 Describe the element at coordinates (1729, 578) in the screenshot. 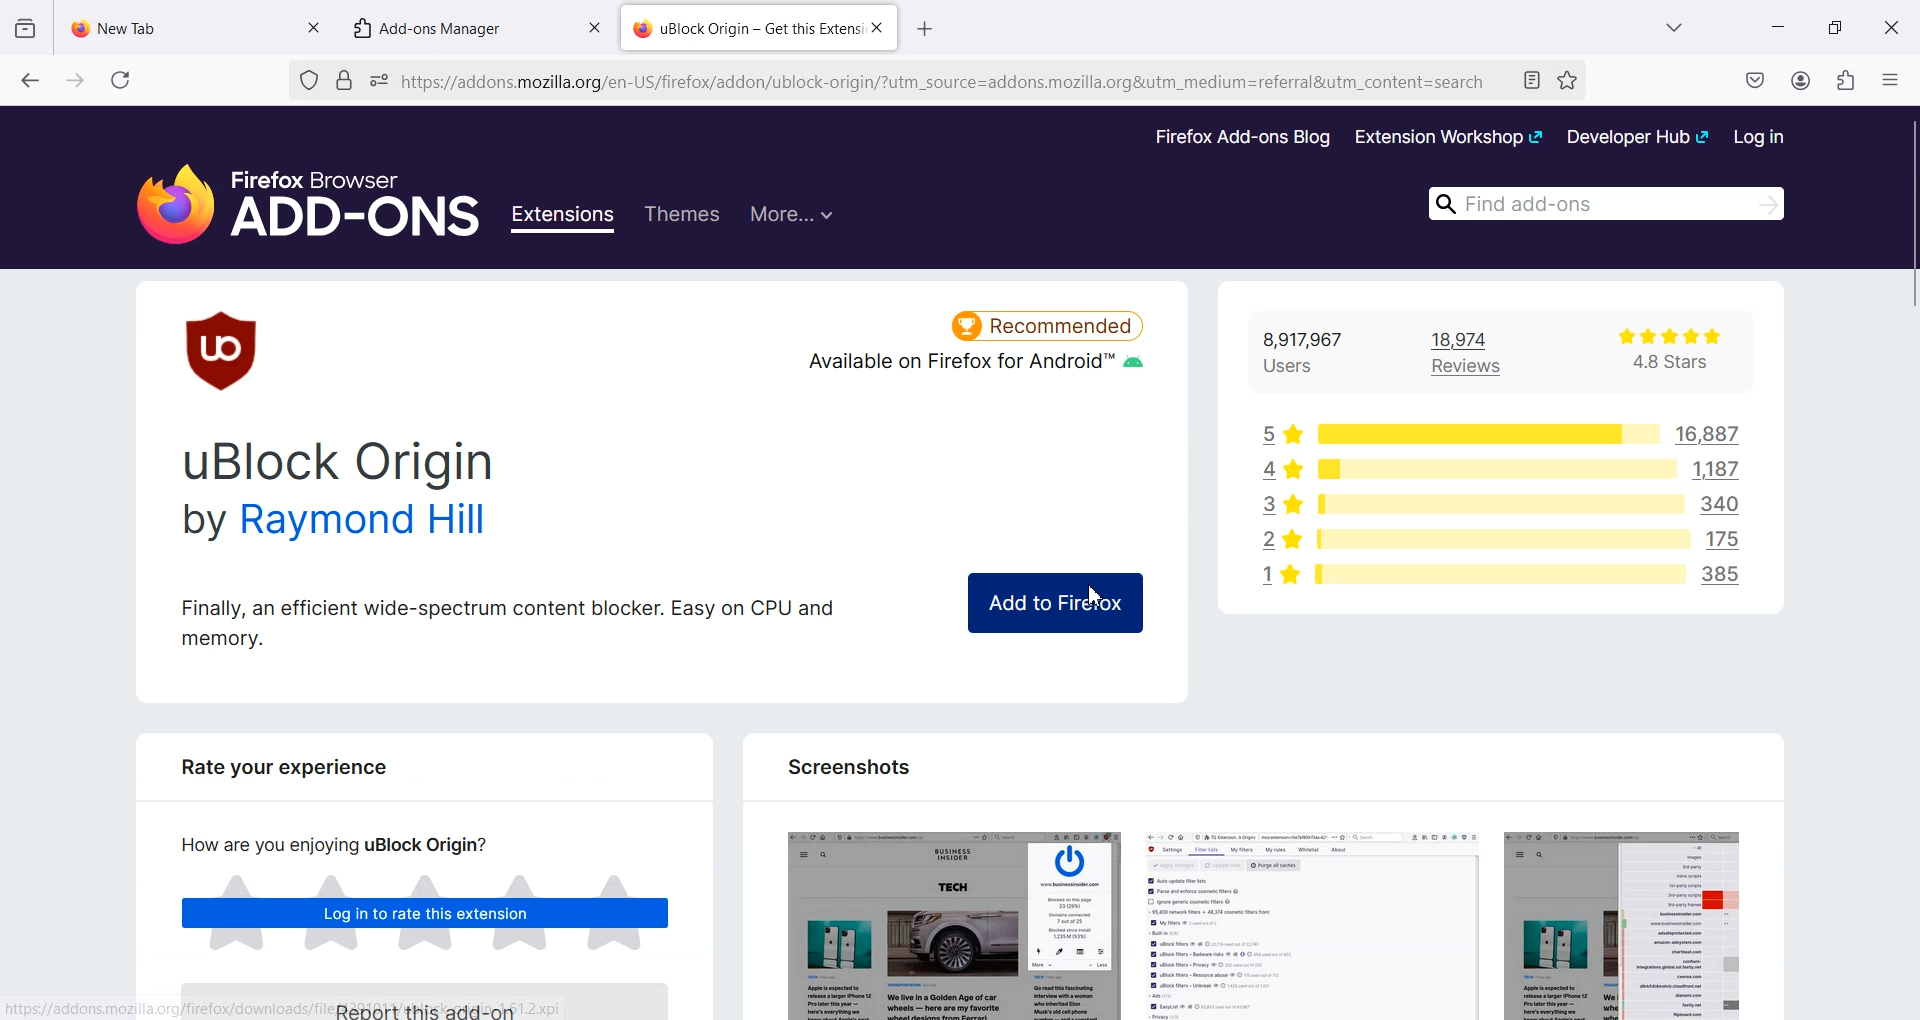

I see `385 users` at that location.